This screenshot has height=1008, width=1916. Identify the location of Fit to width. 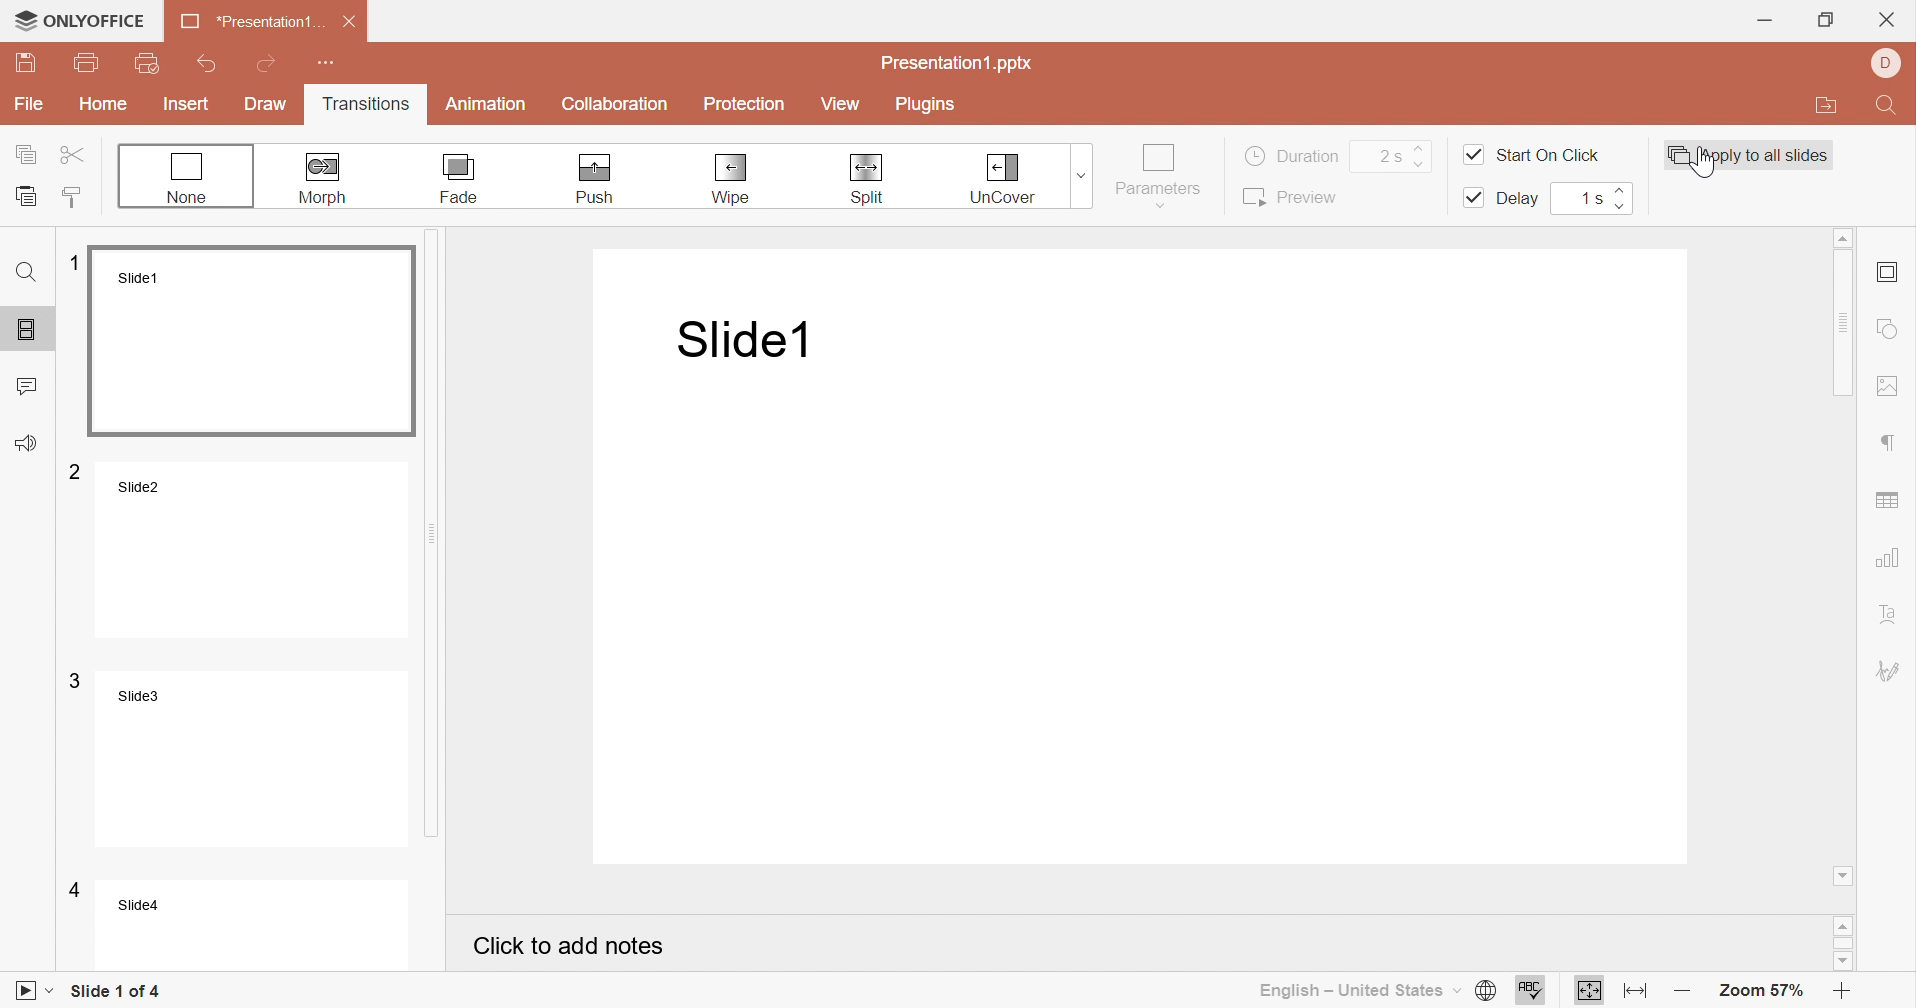
(1631, 991).